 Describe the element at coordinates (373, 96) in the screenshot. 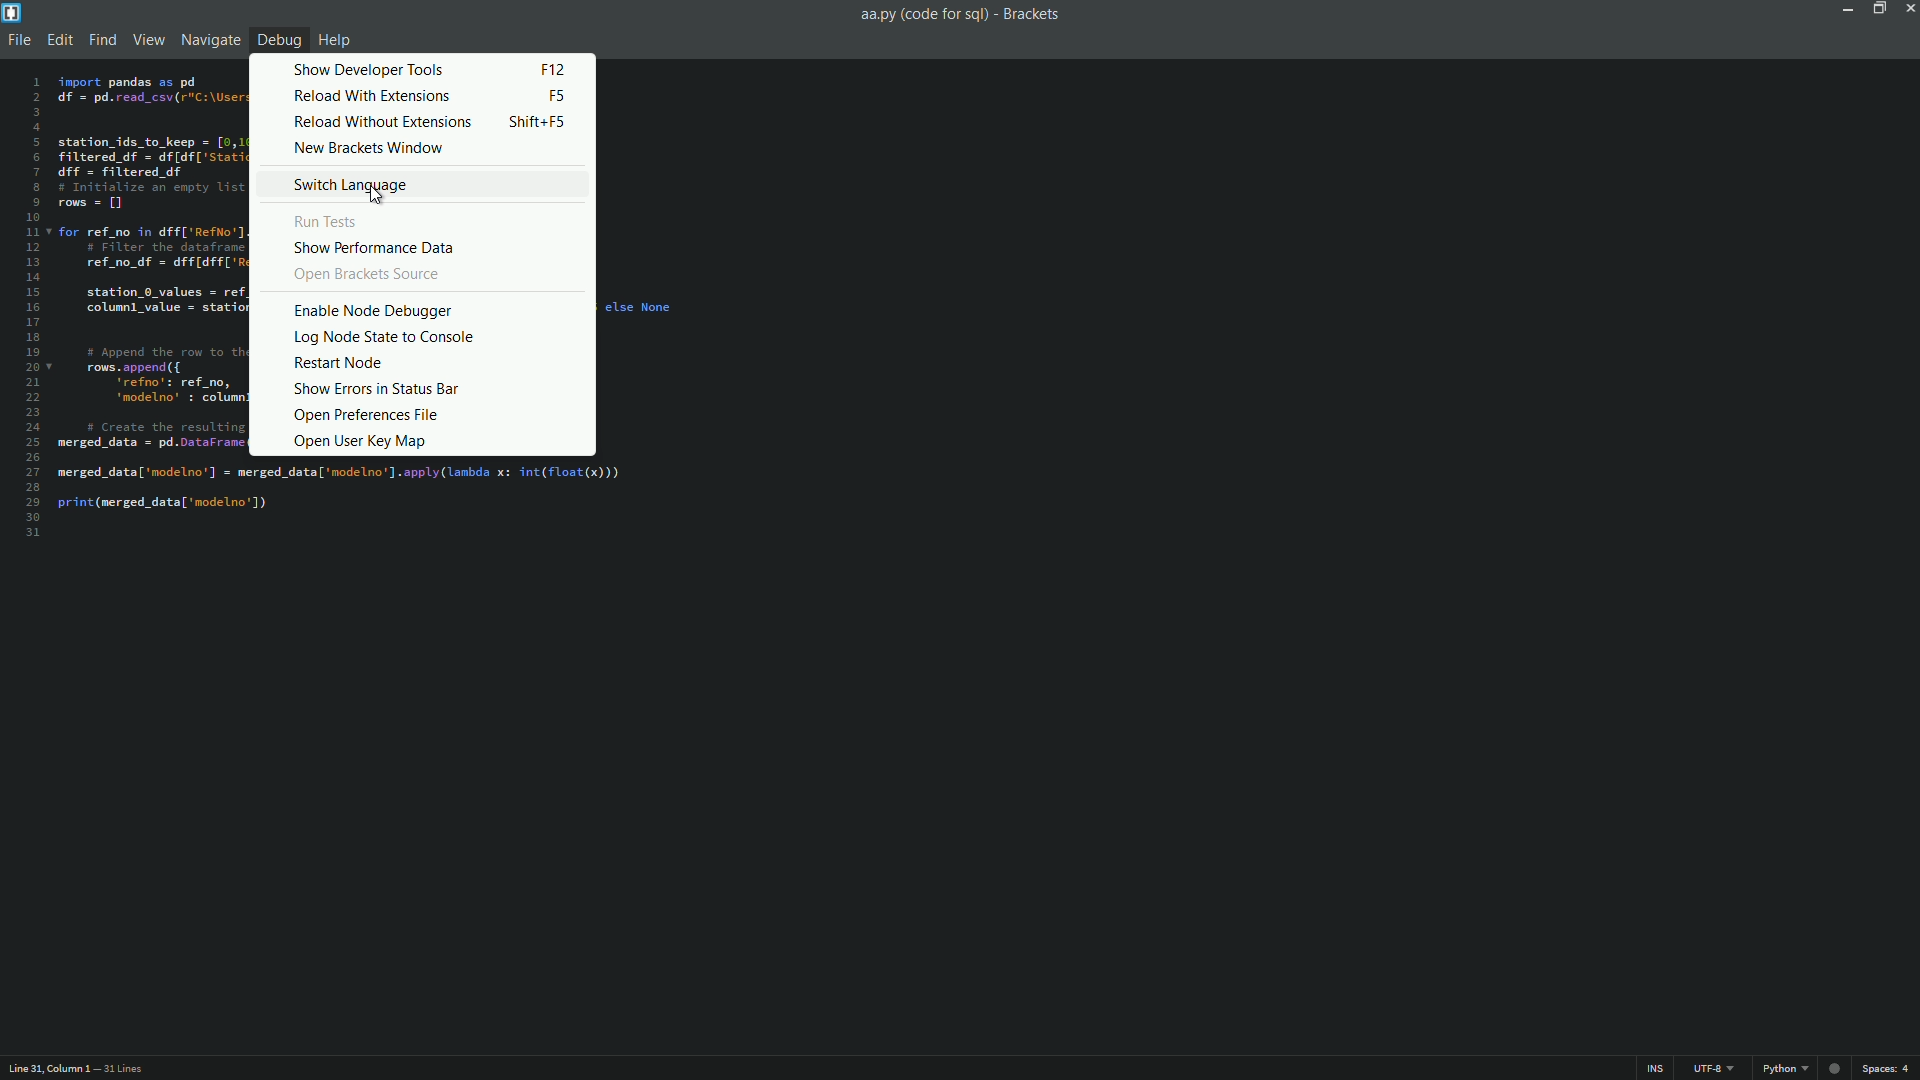

I see `reload with extensions` at that location.